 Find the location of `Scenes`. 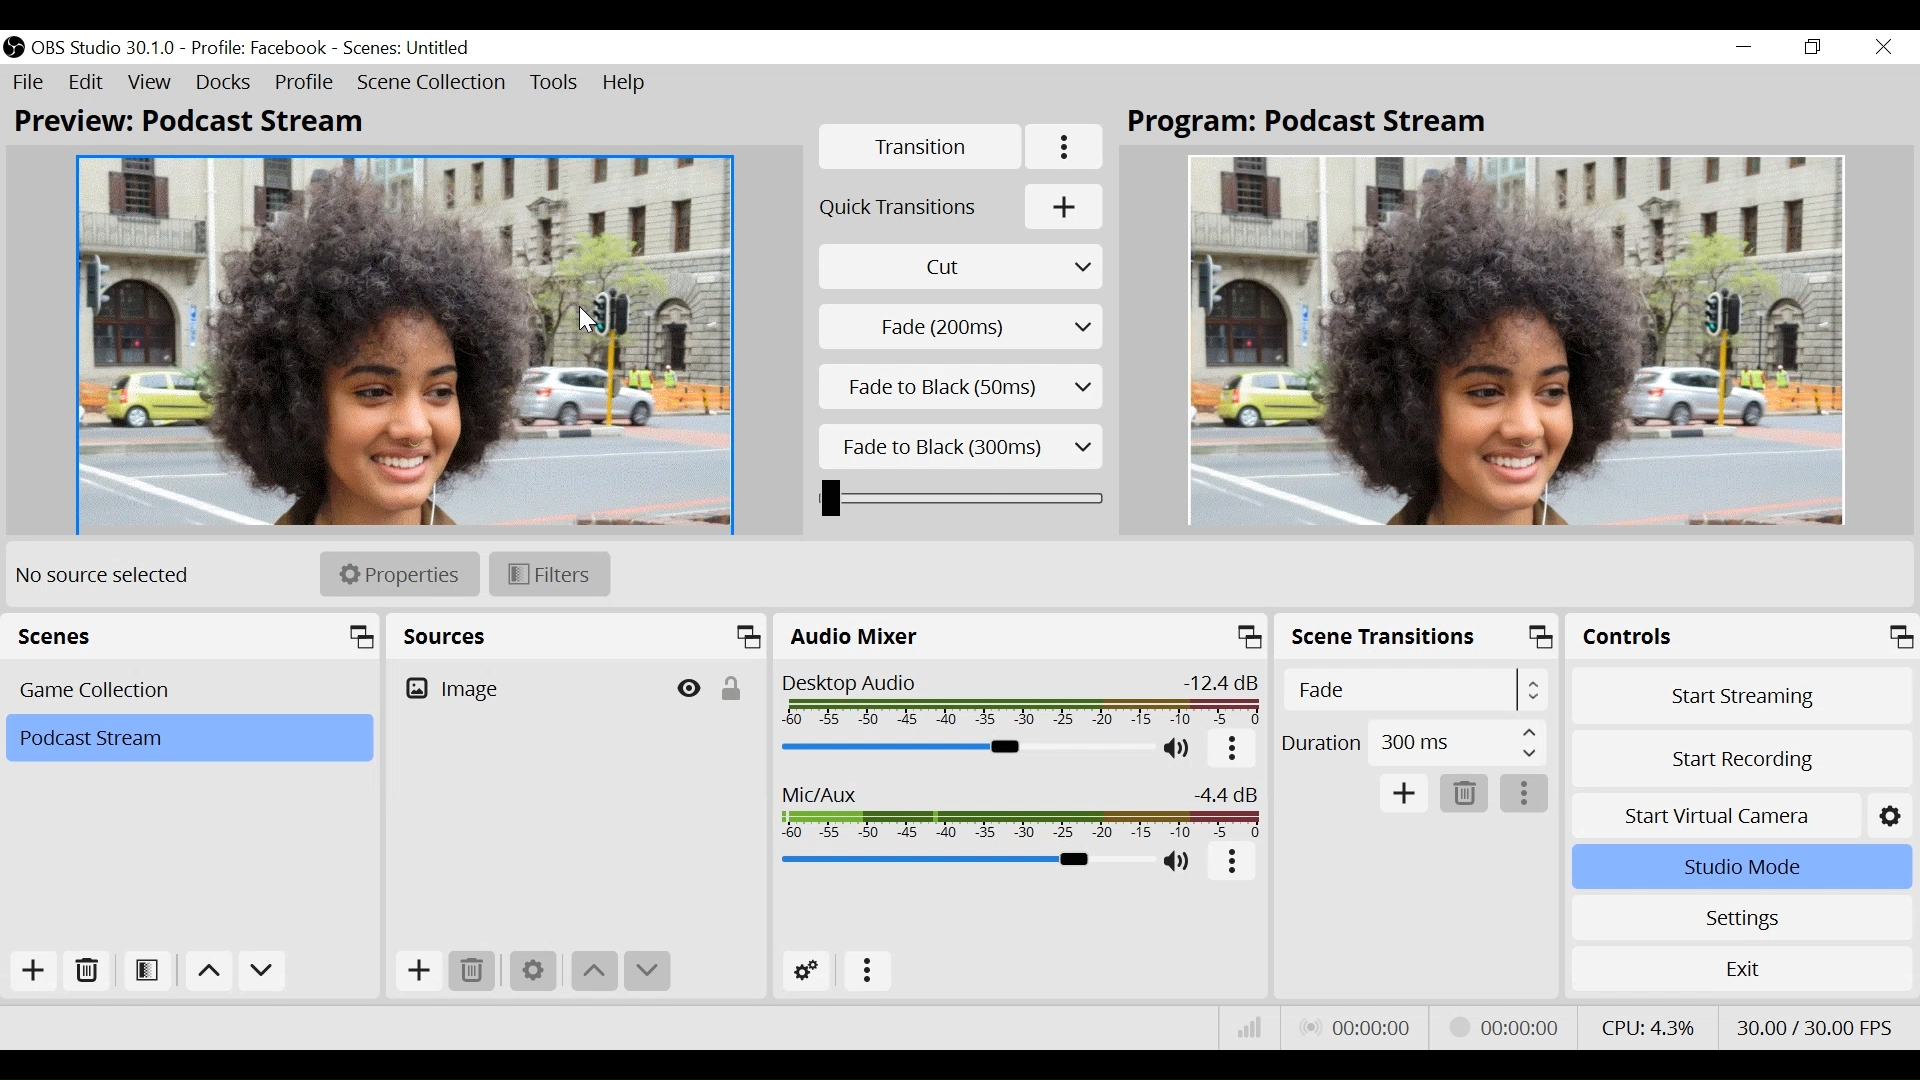

Scenes is located at coordinates (191, 691).